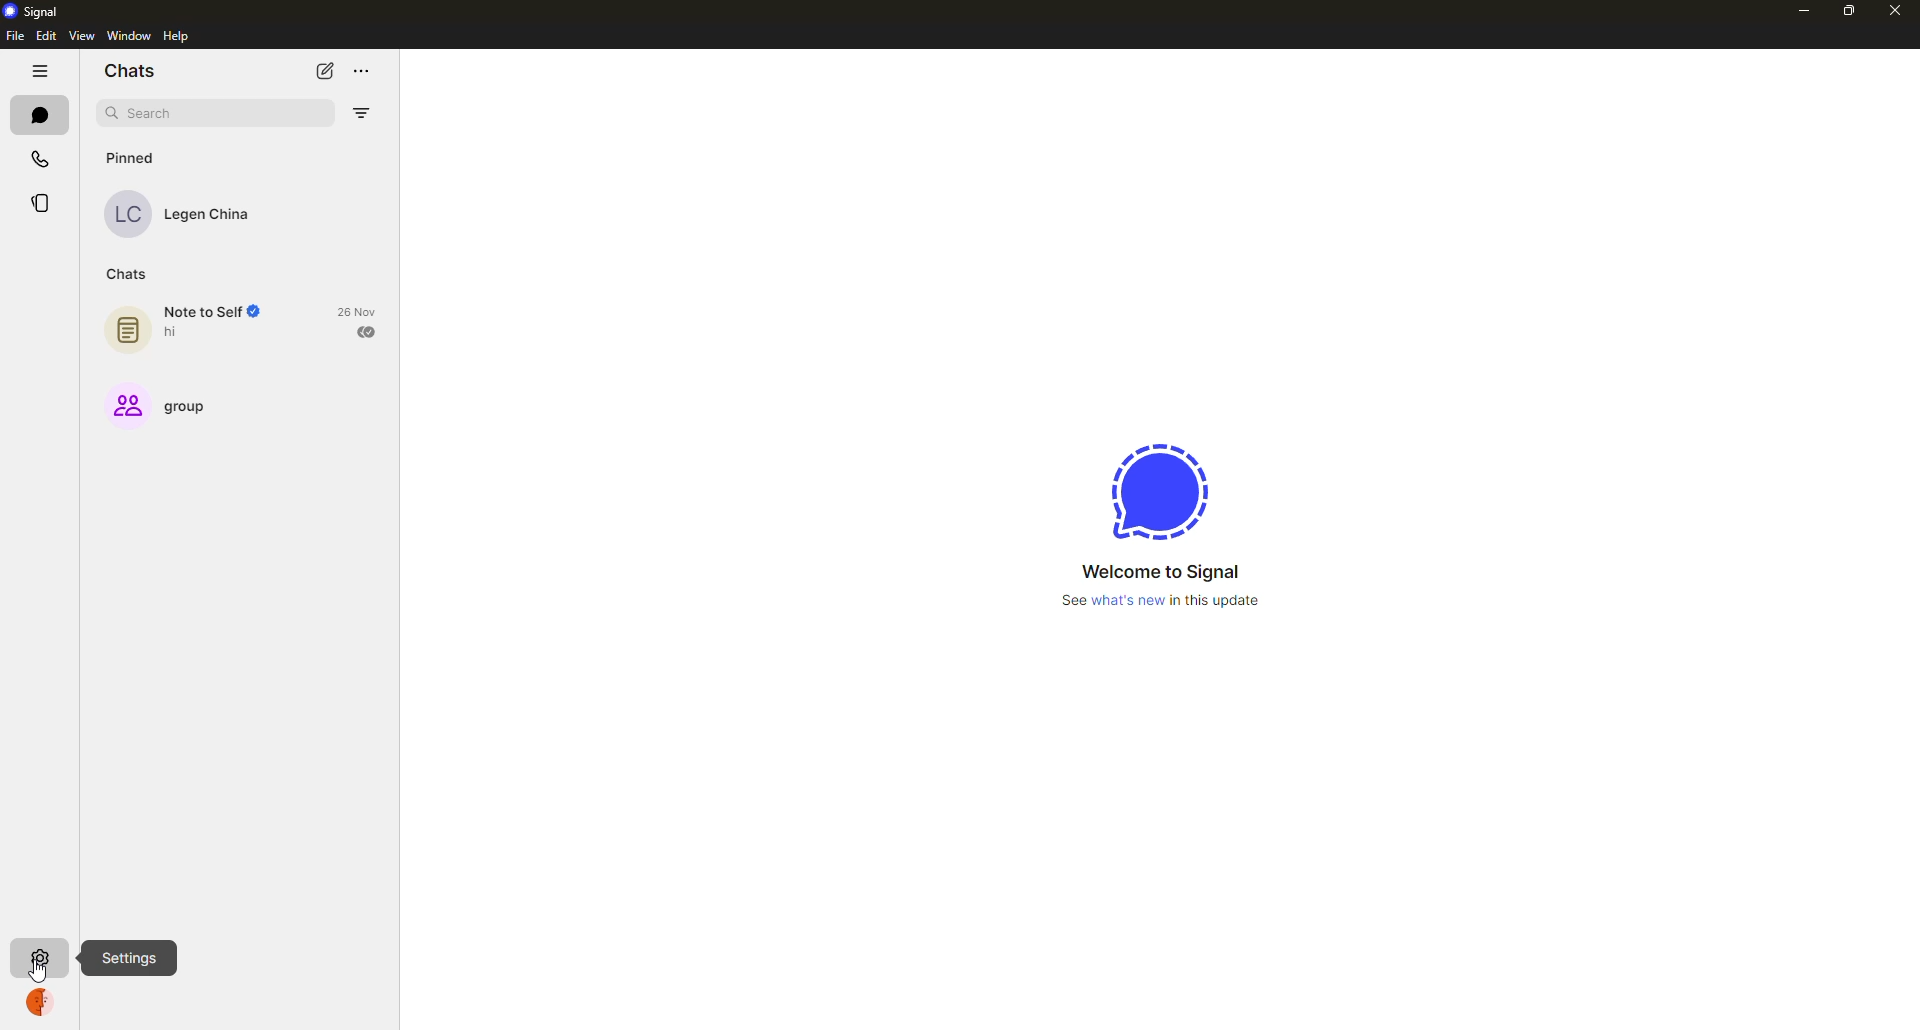  Describe the element at coordinates (368, 332) in the screenshot. I see `sent` at that location.